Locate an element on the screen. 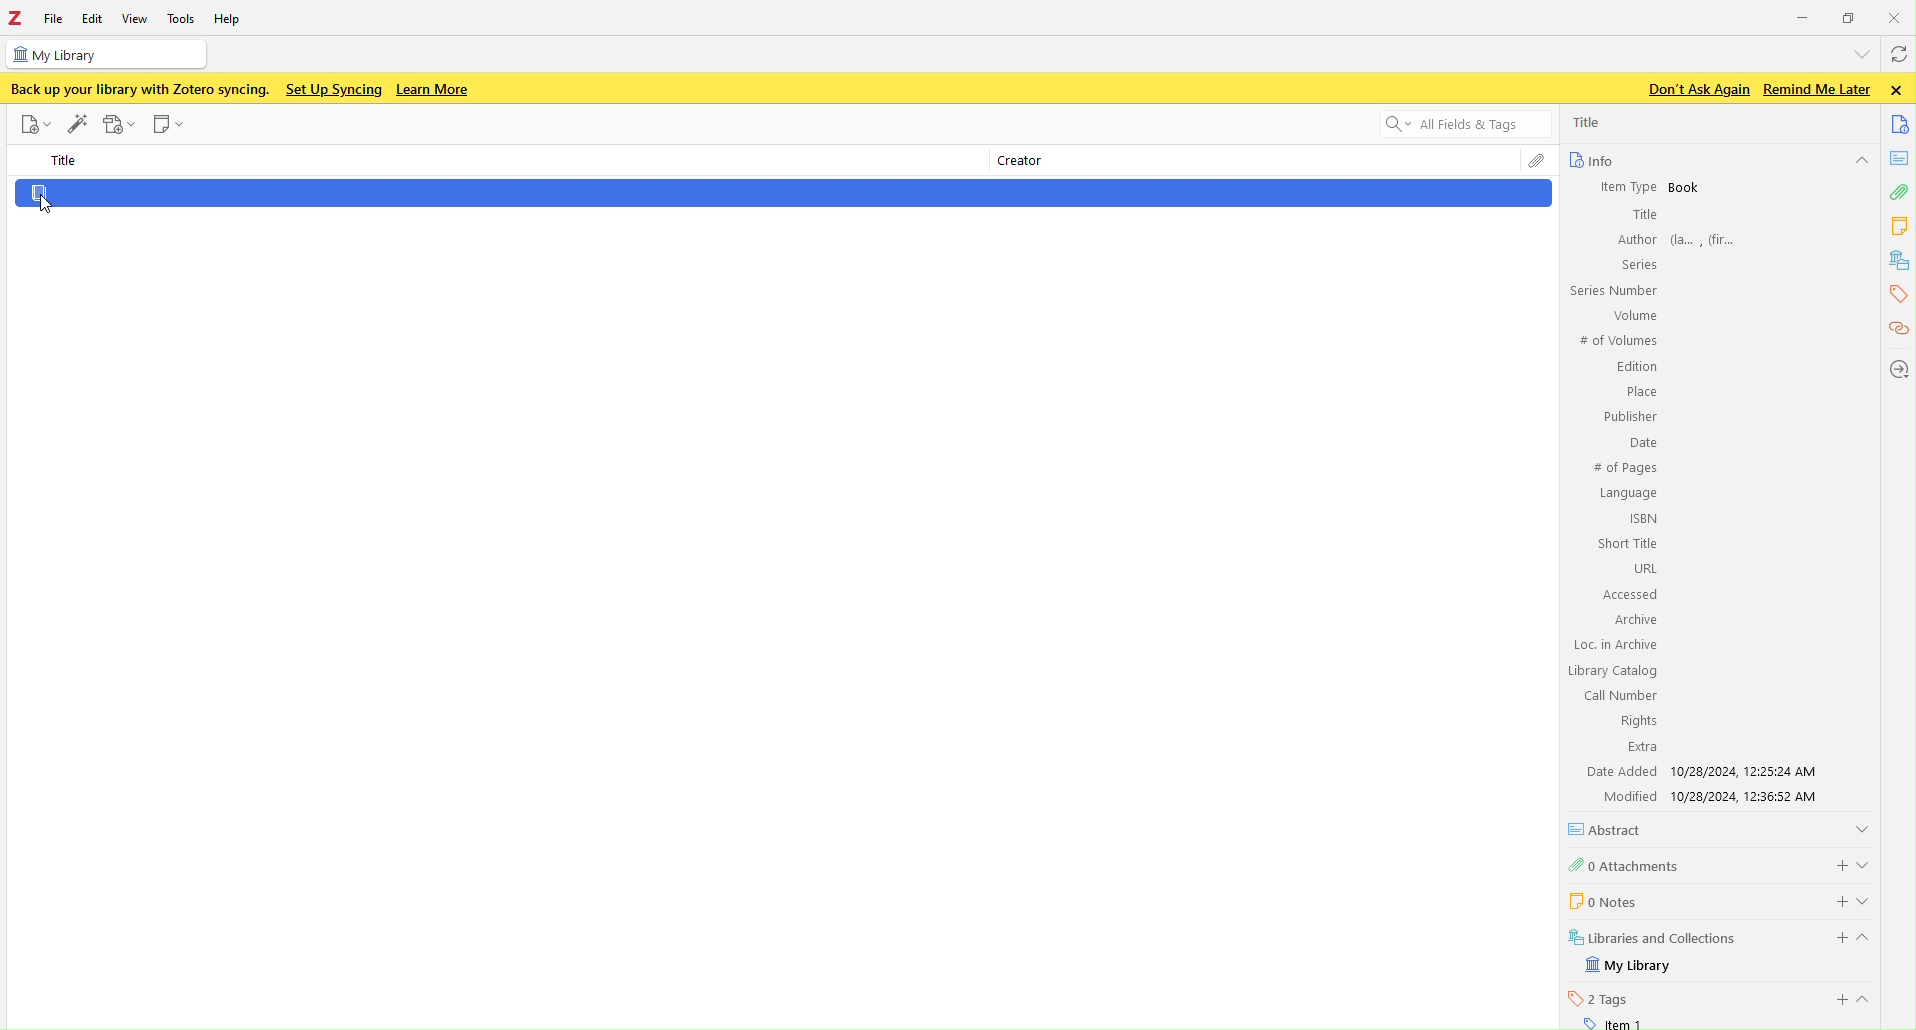  file is located at coordinates (53, 19).